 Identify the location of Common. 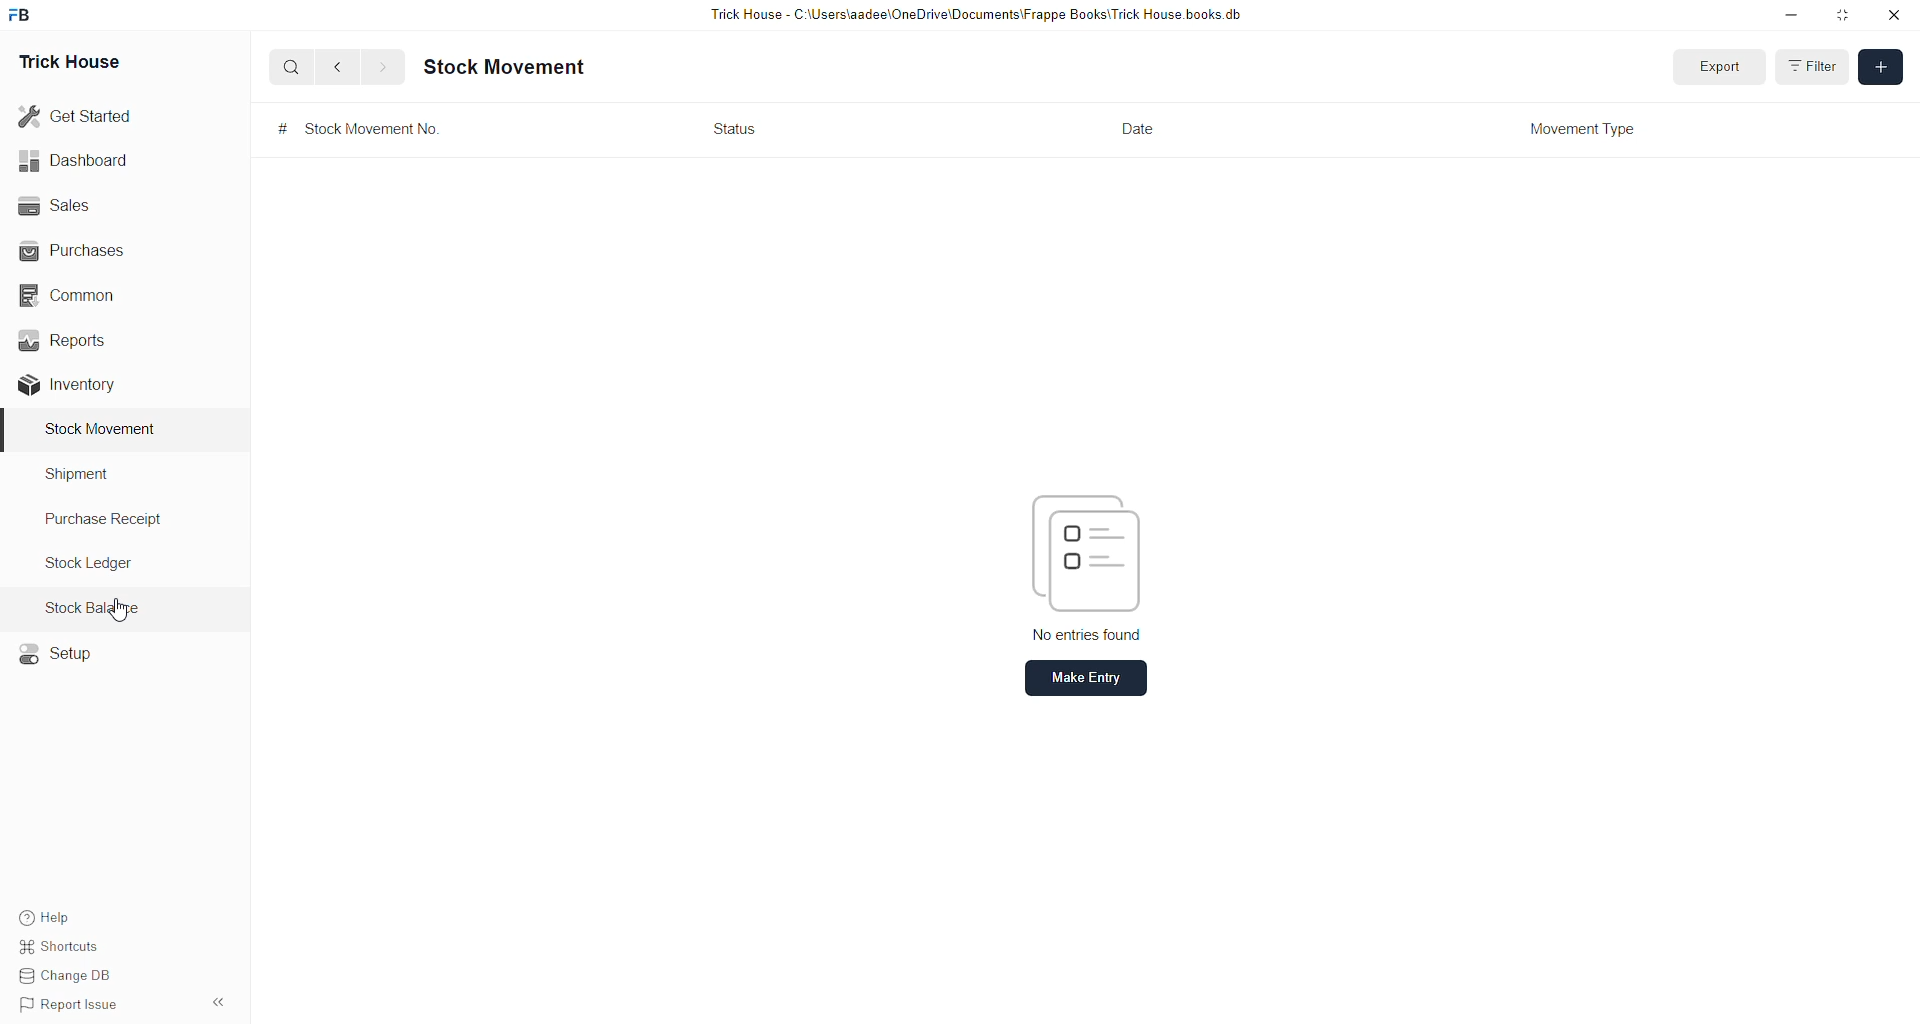
(86, 299).